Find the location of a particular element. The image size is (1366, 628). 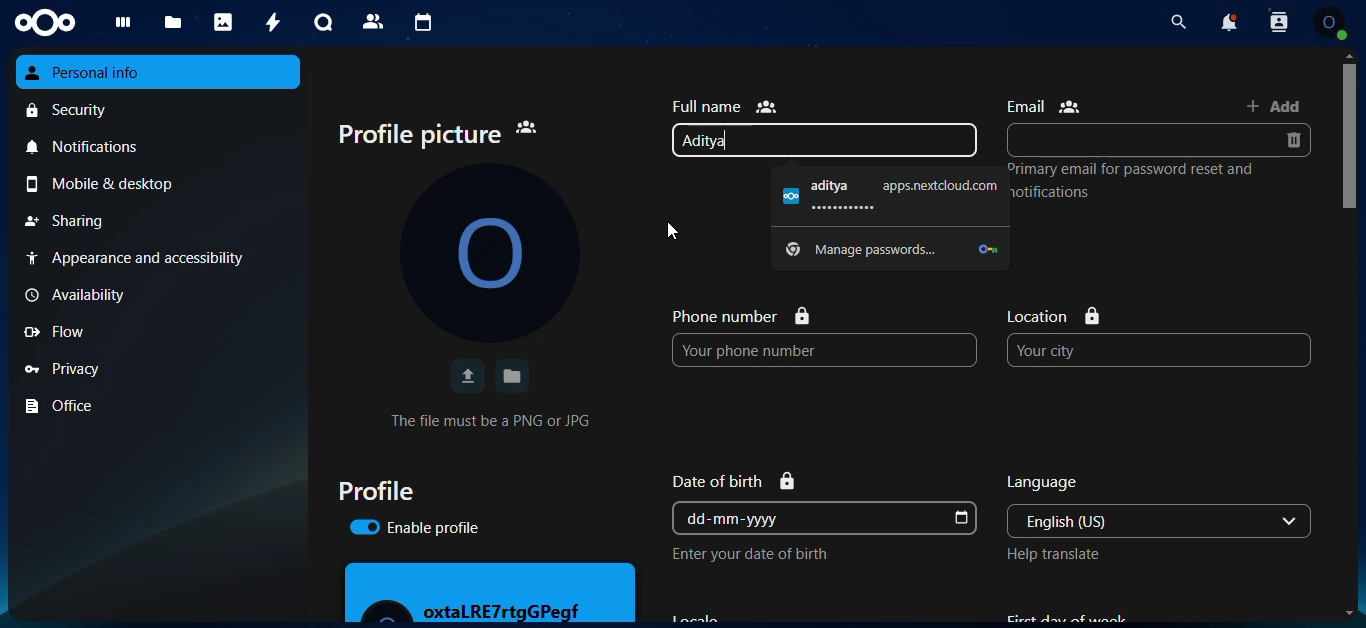

cursor is located at coordinates (672, 231).